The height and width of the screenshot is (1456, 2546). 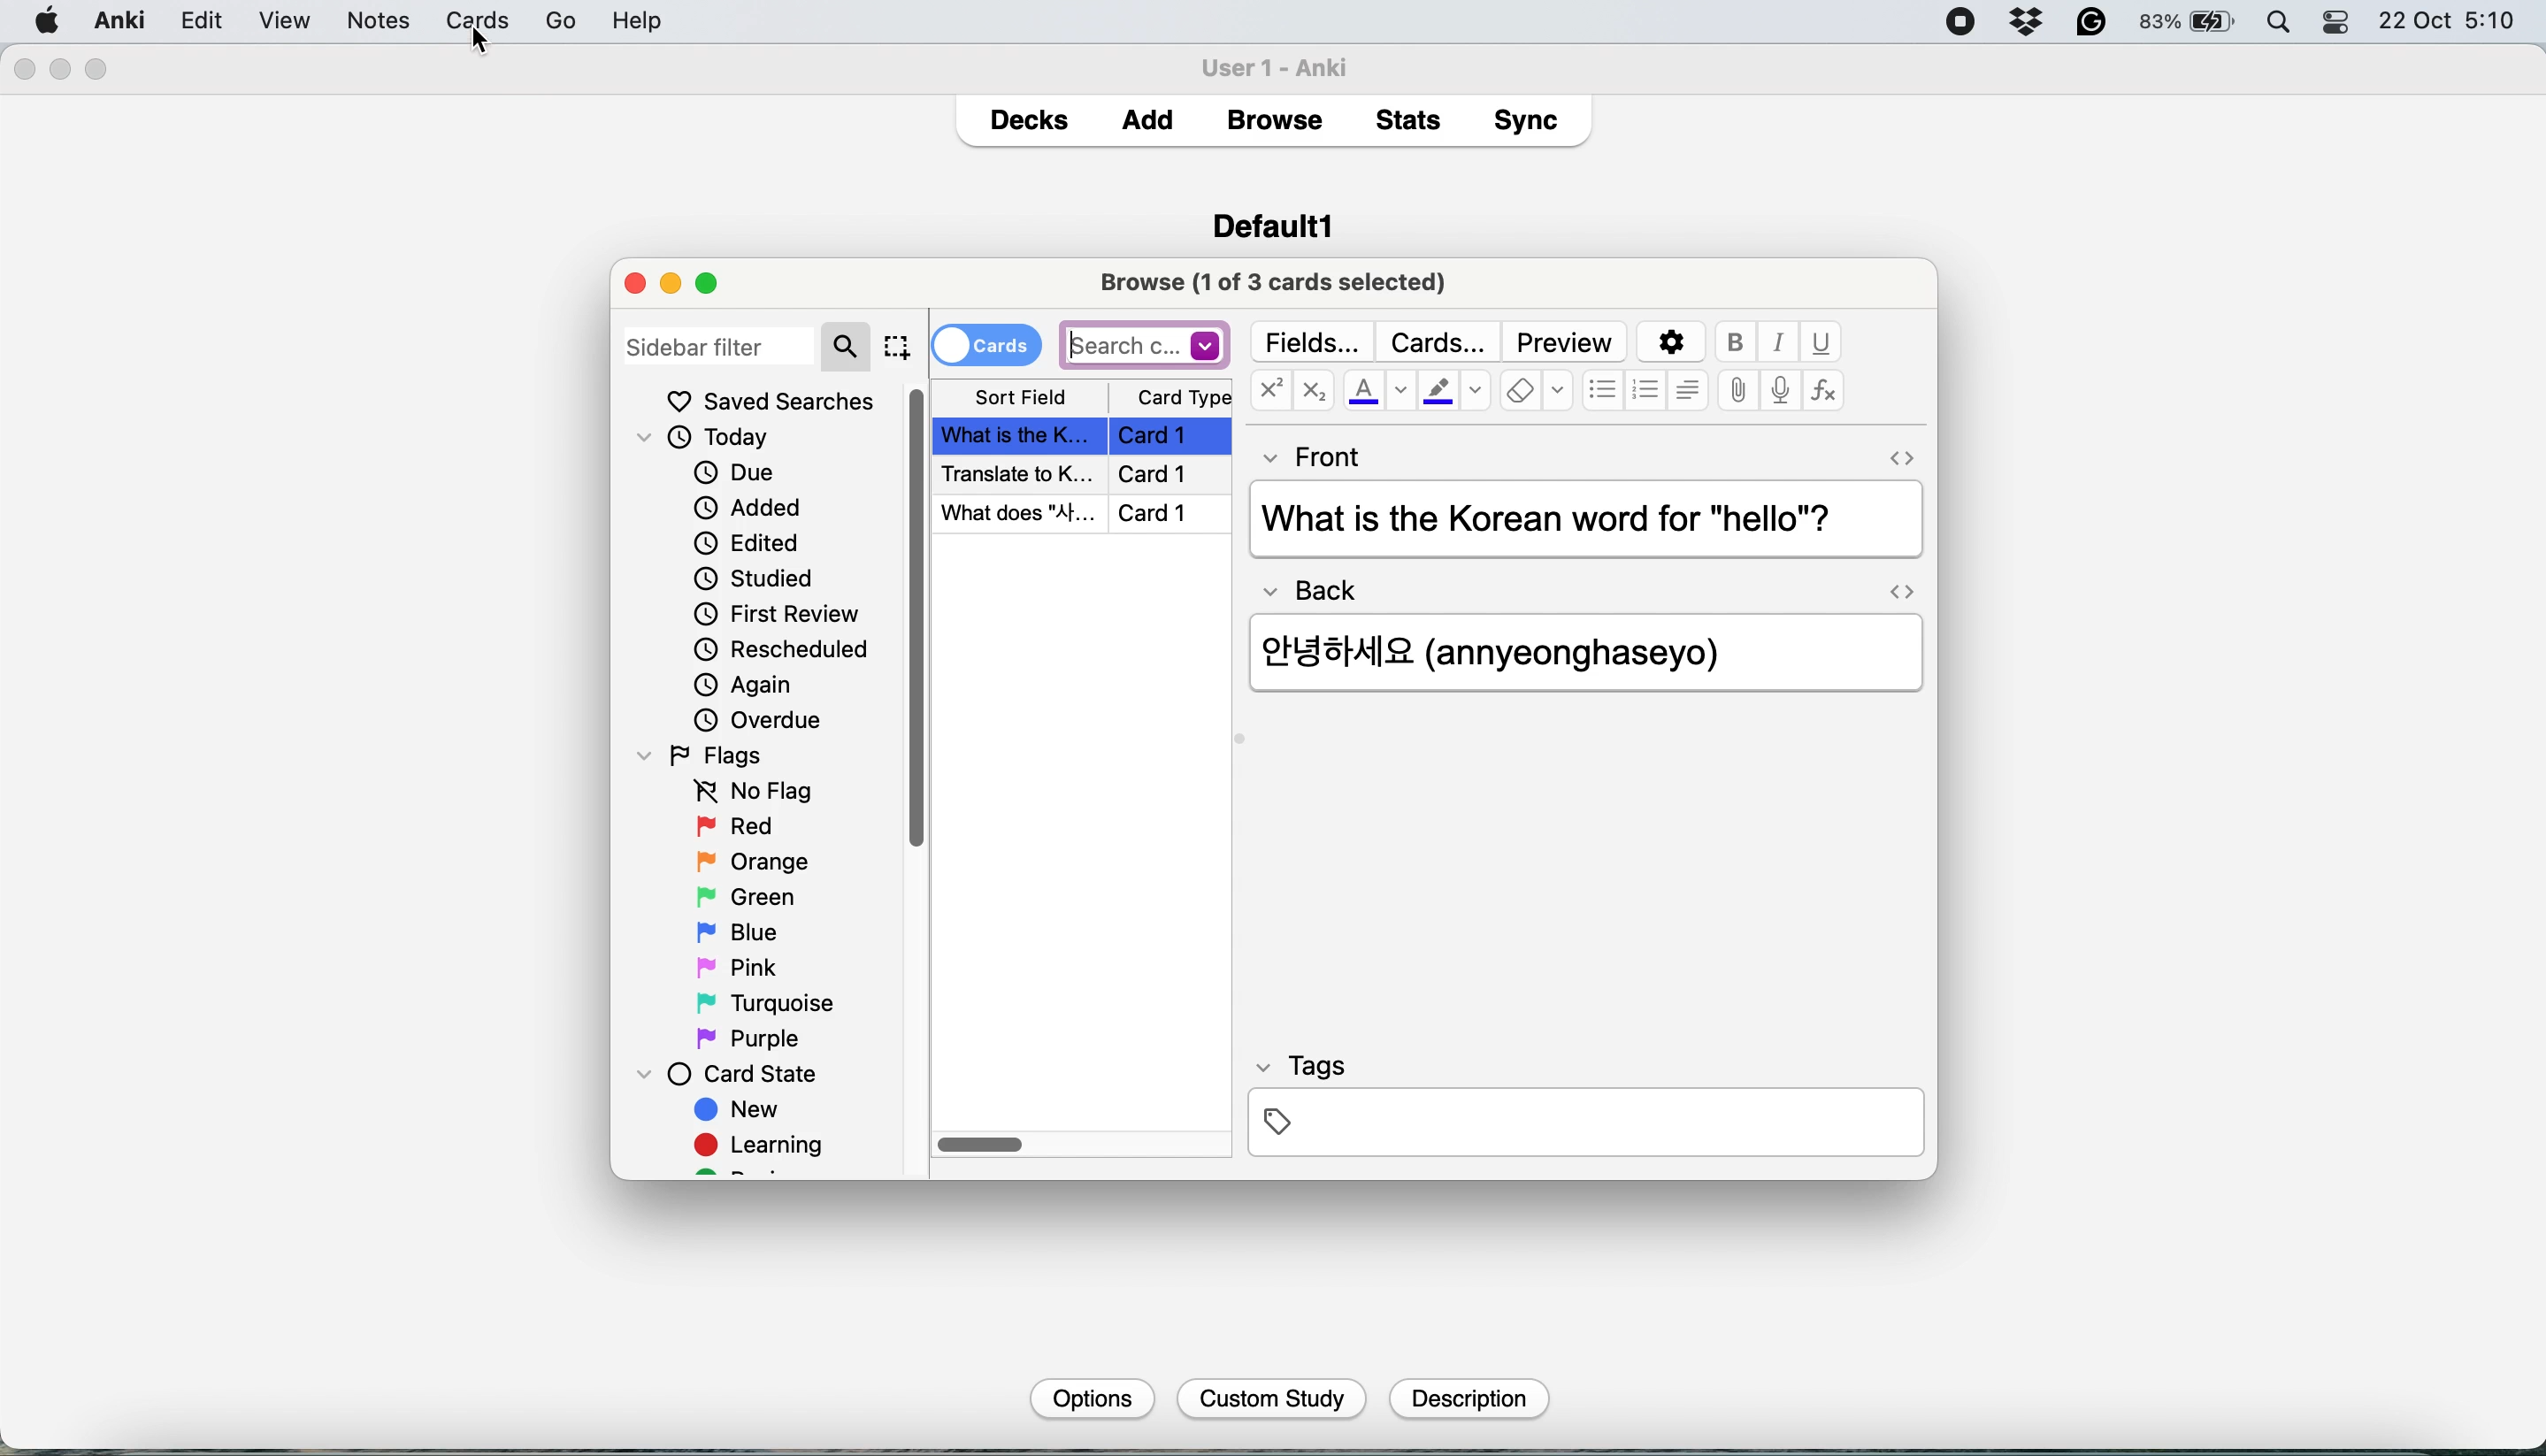 What do you see at coordinates (756, 577) in the screenshot?
I see `studied` at bounding box center [756, 577].